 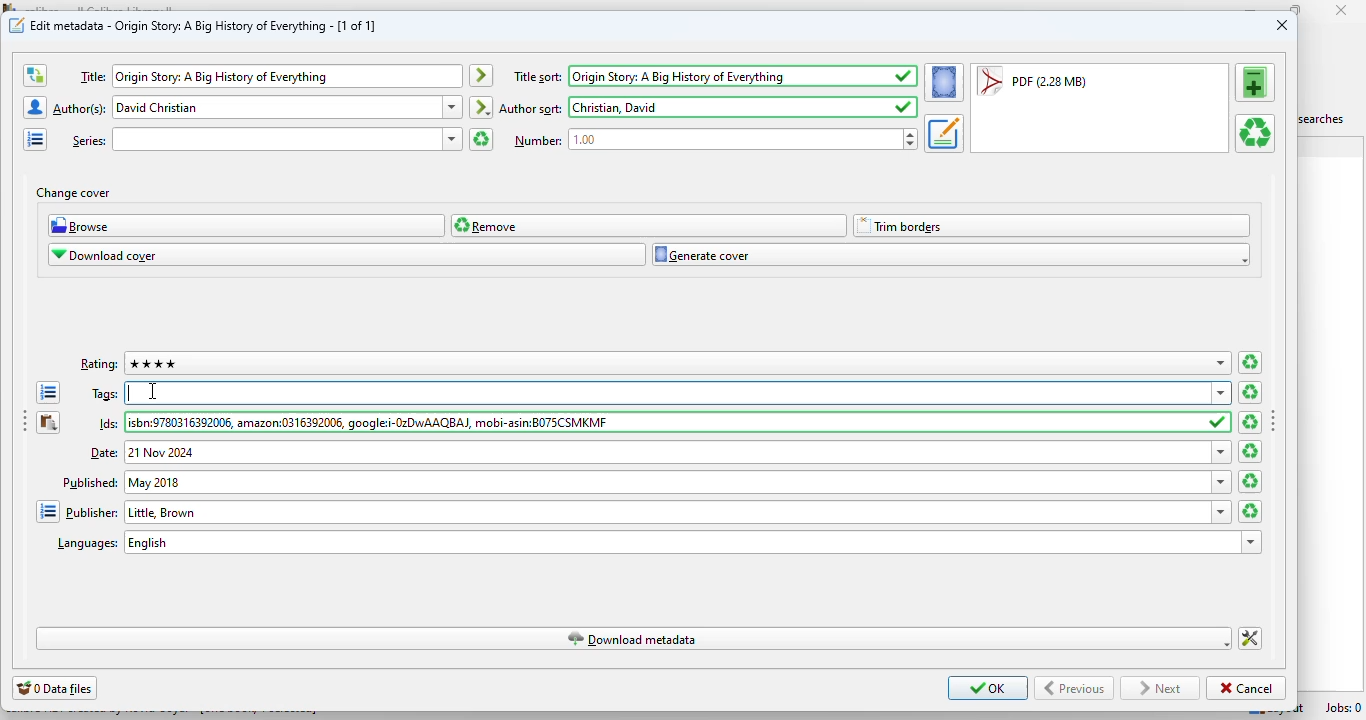 What do you see at coordinates (1159, 689) in the screenshot?
I see `next` at bounding box center [1159, 689].